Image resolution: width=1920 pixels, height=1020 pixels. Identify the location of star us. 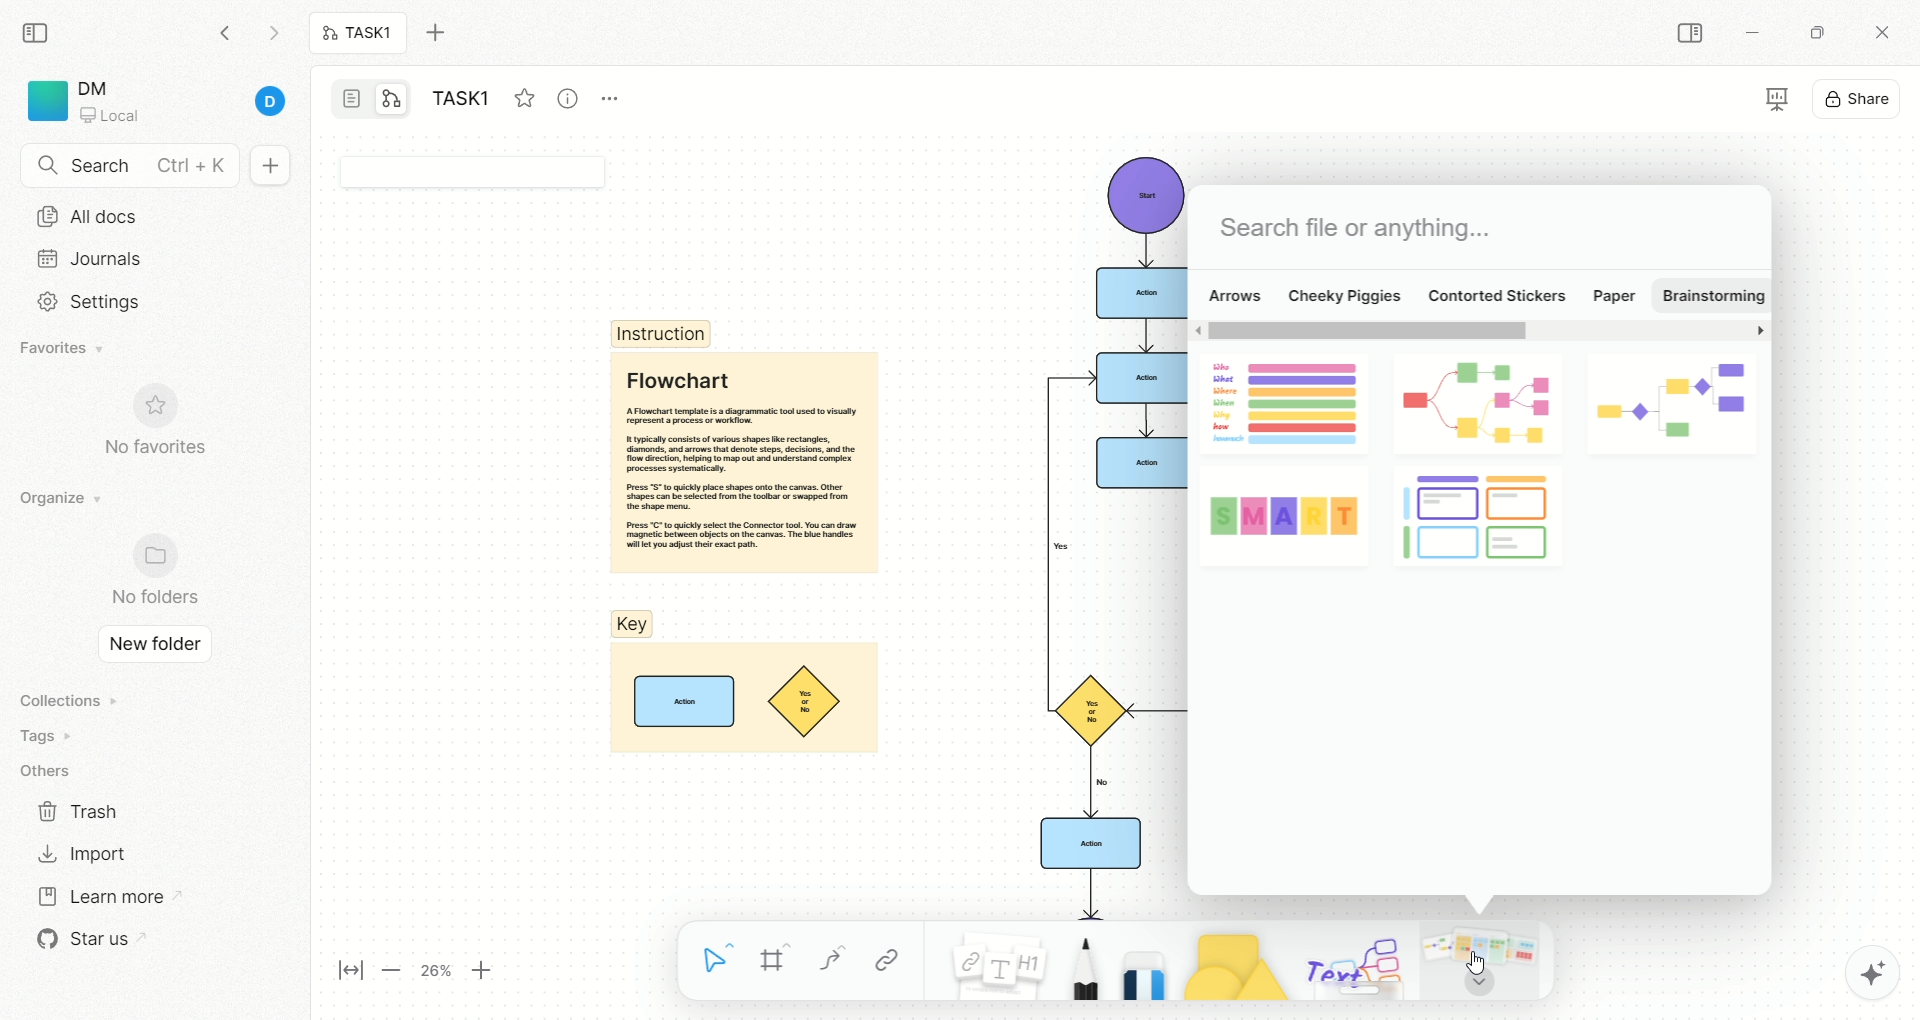
(85, 939).